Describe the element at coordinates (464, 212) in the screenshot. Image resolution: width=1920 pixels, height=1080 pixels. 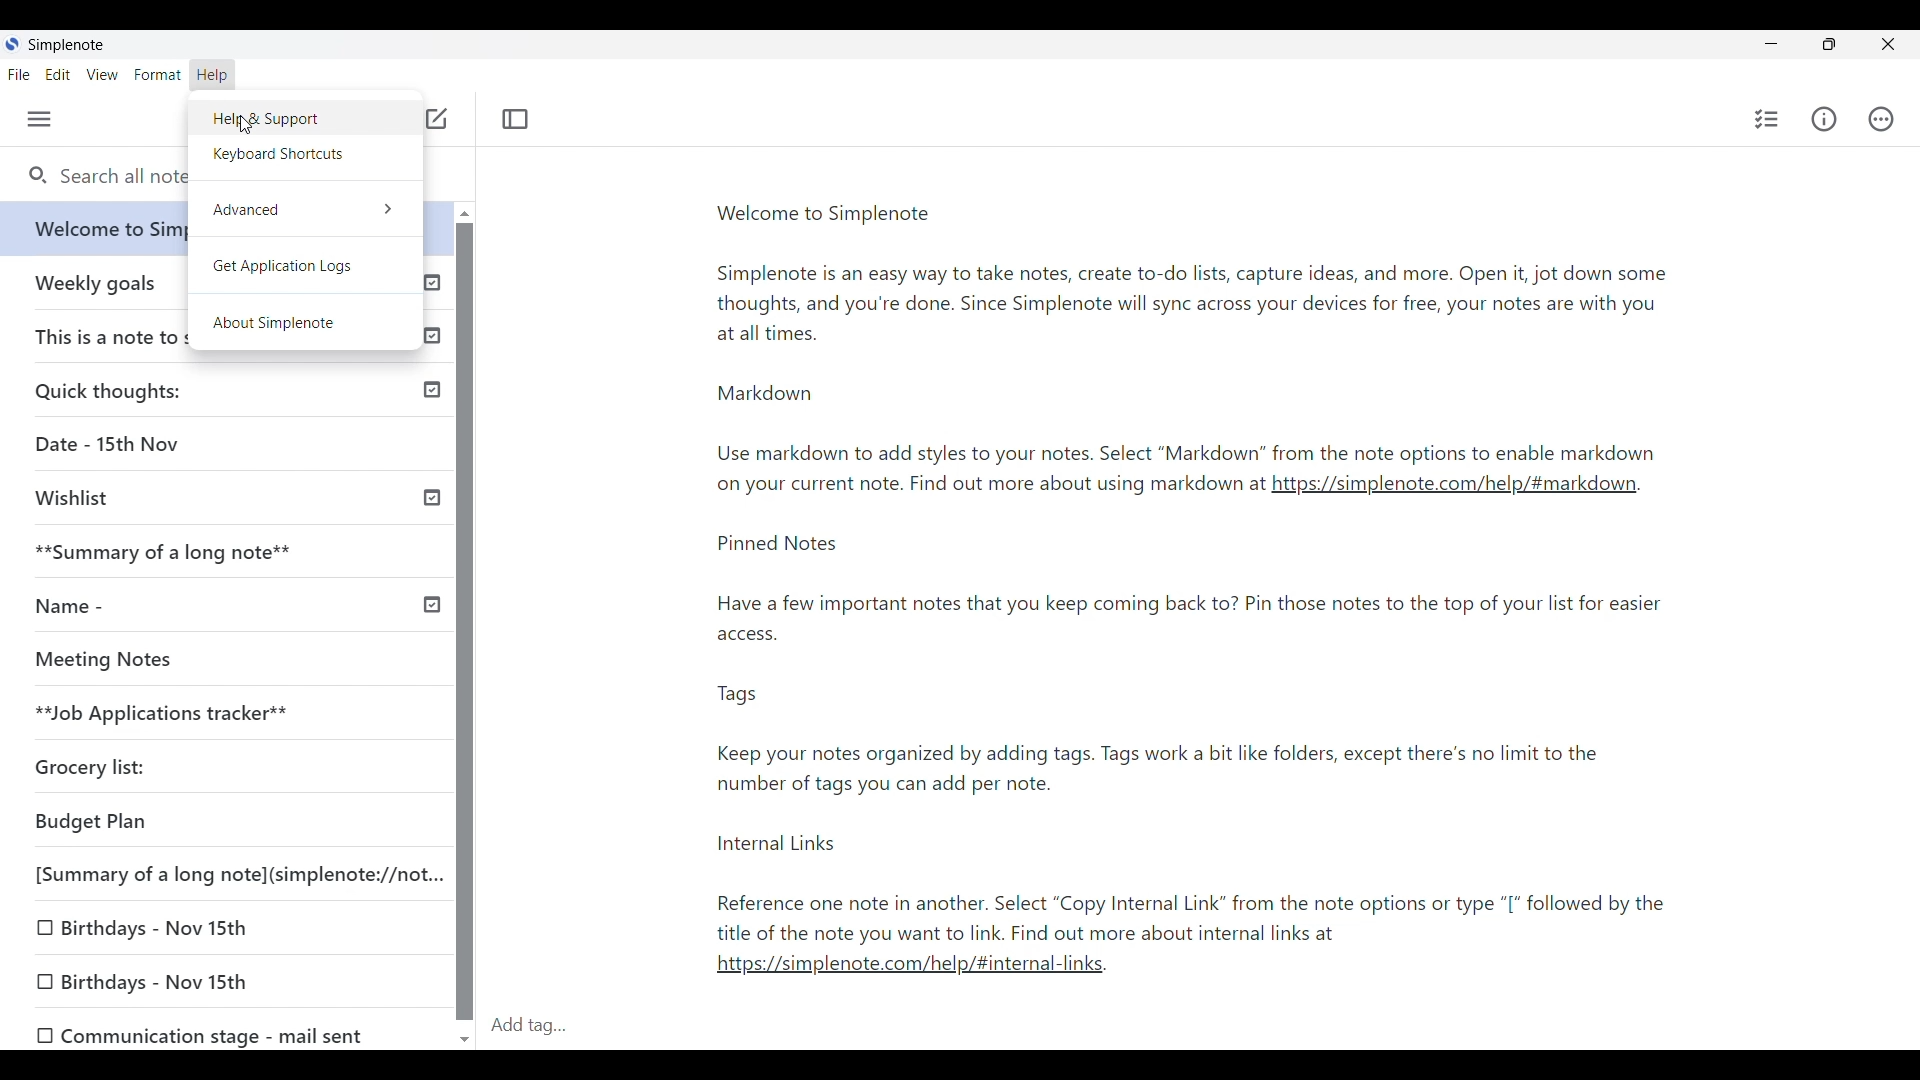
I see `Quick slide to top` at that location.